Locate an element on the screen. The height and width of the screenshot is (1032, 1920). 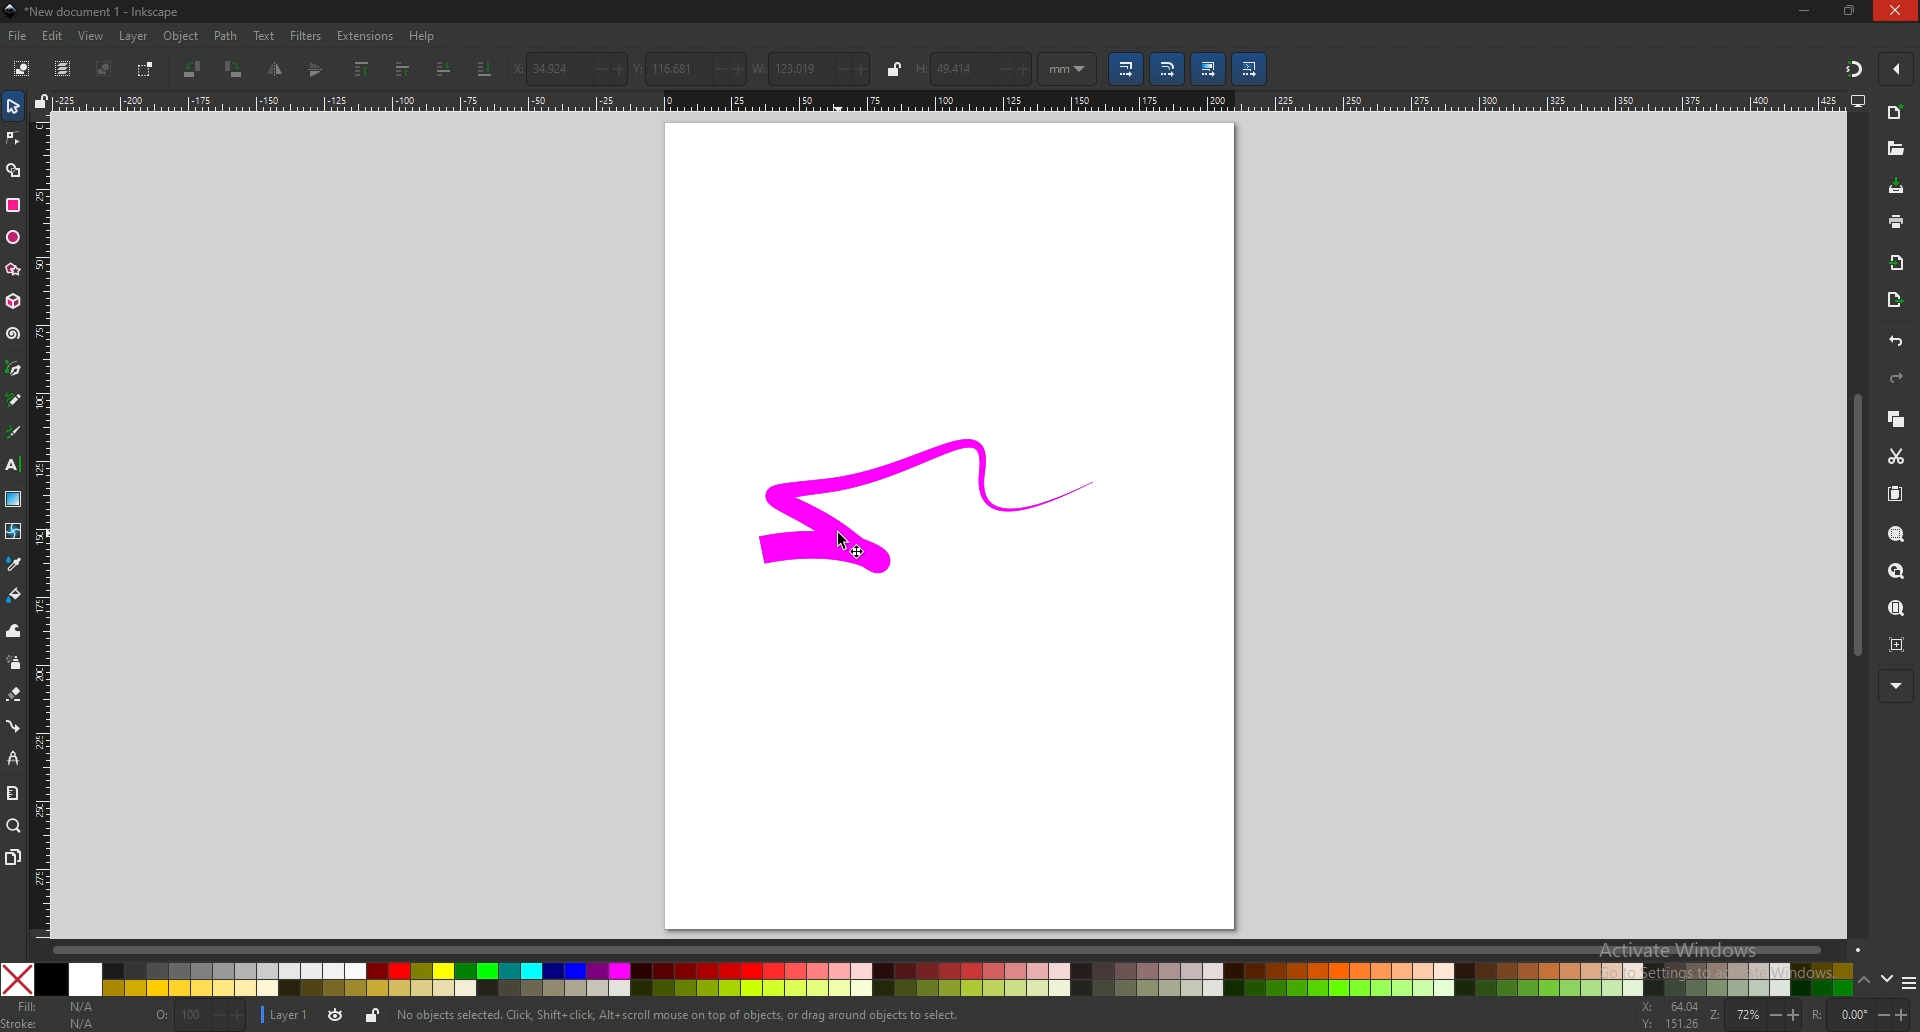
lower to bottom is located at coordinates (485, 70).